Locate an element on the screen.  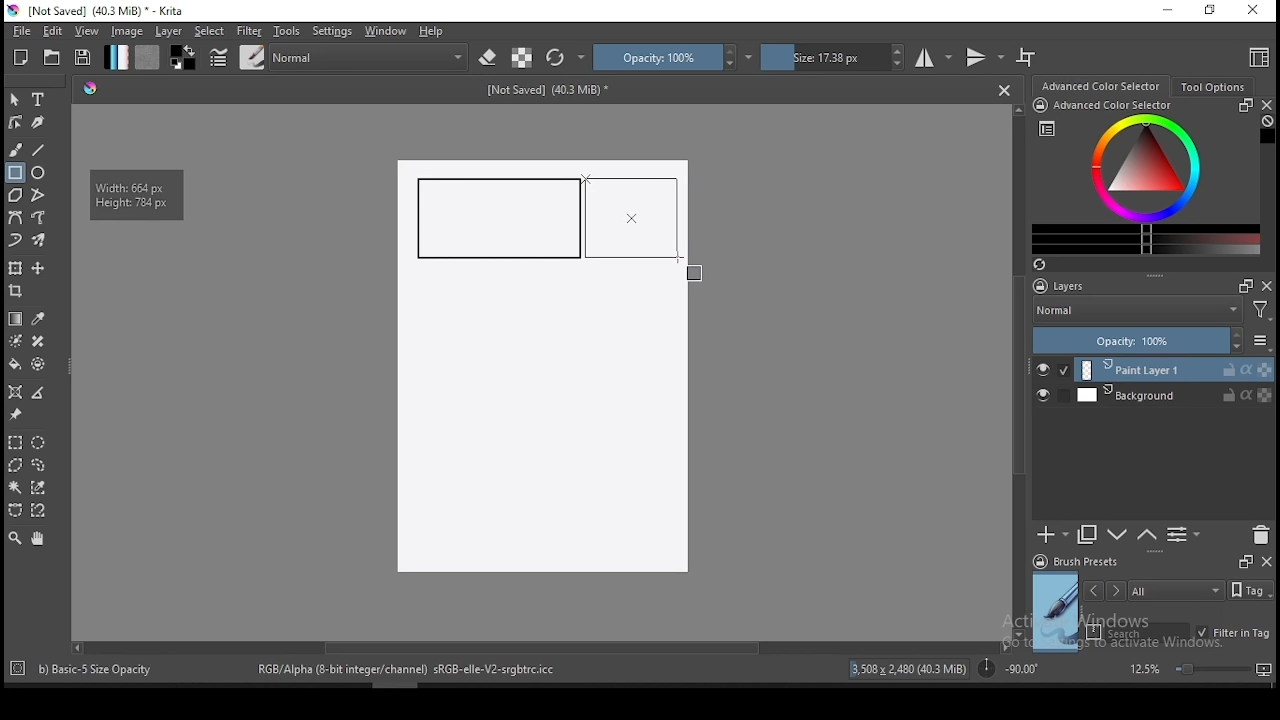
crop tool is located at coordinates (18, 293).